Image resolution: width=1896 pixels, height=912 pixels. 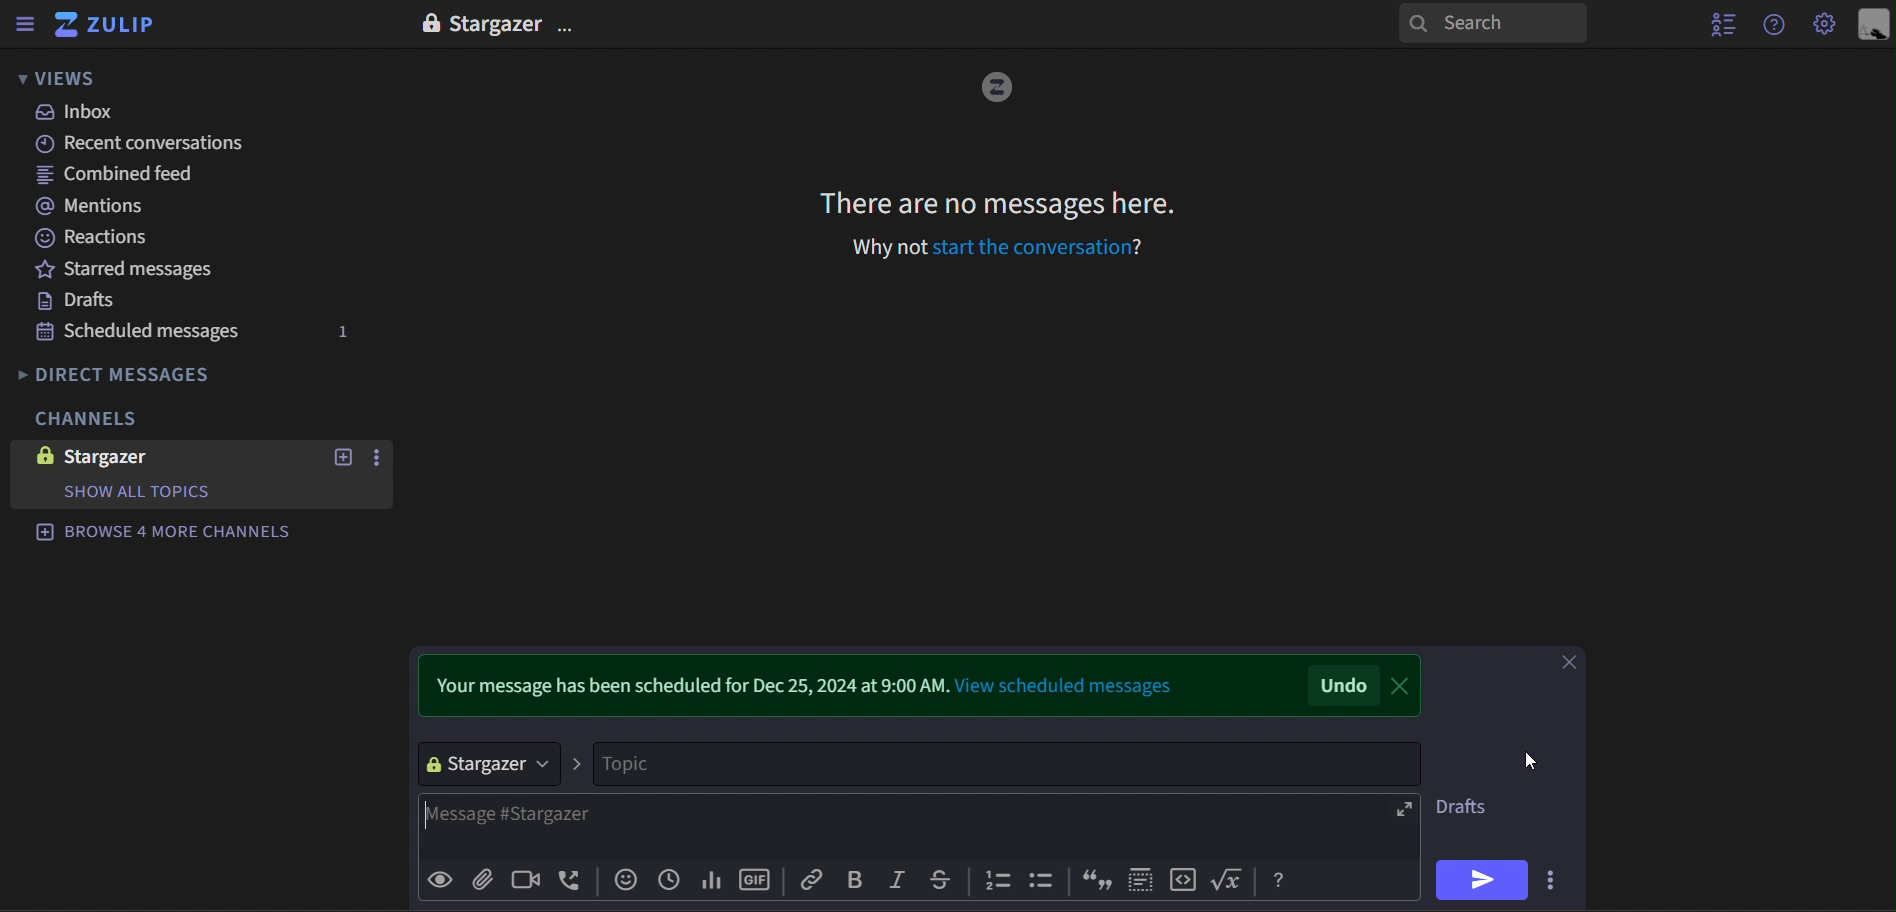 What do you see at coordinates (998, 881) in the screenshot?
I see `Counting list list` at bounding box center [998, 881].